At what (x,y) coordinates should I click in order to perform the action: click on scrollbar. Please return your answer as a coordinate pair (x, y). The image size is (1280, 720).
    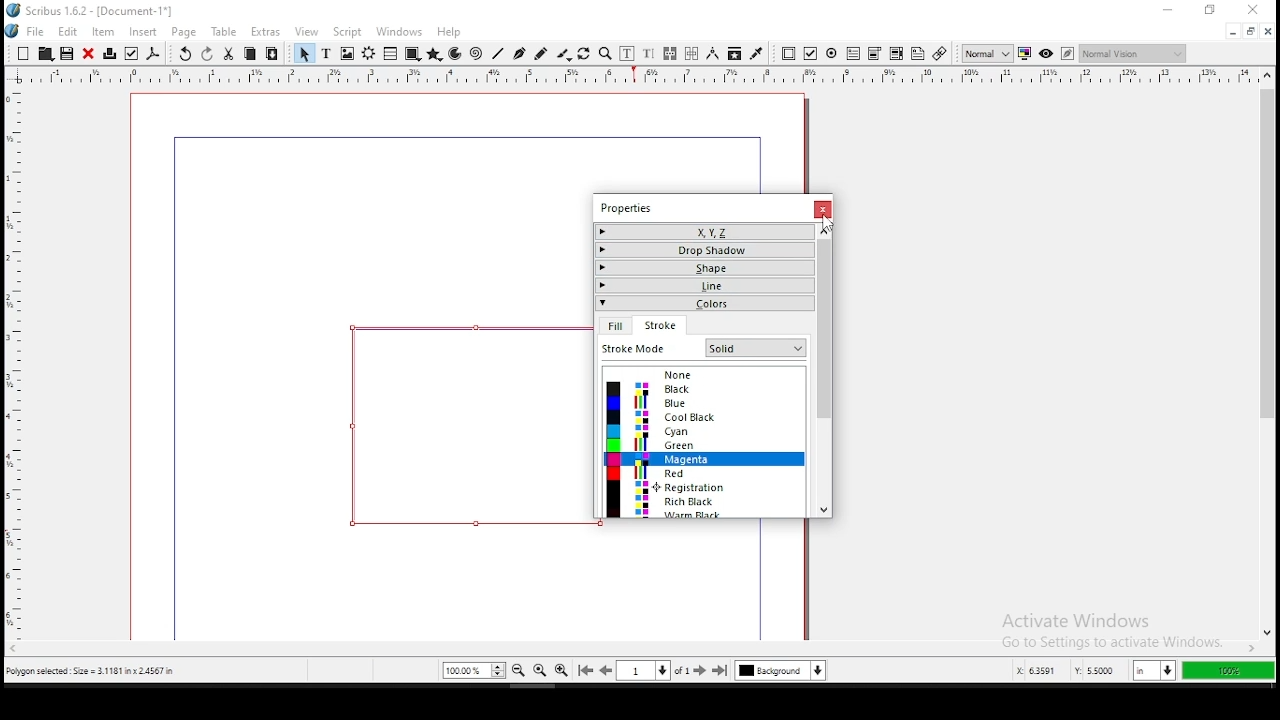
    Looking at the image, I should click on (810, 581).